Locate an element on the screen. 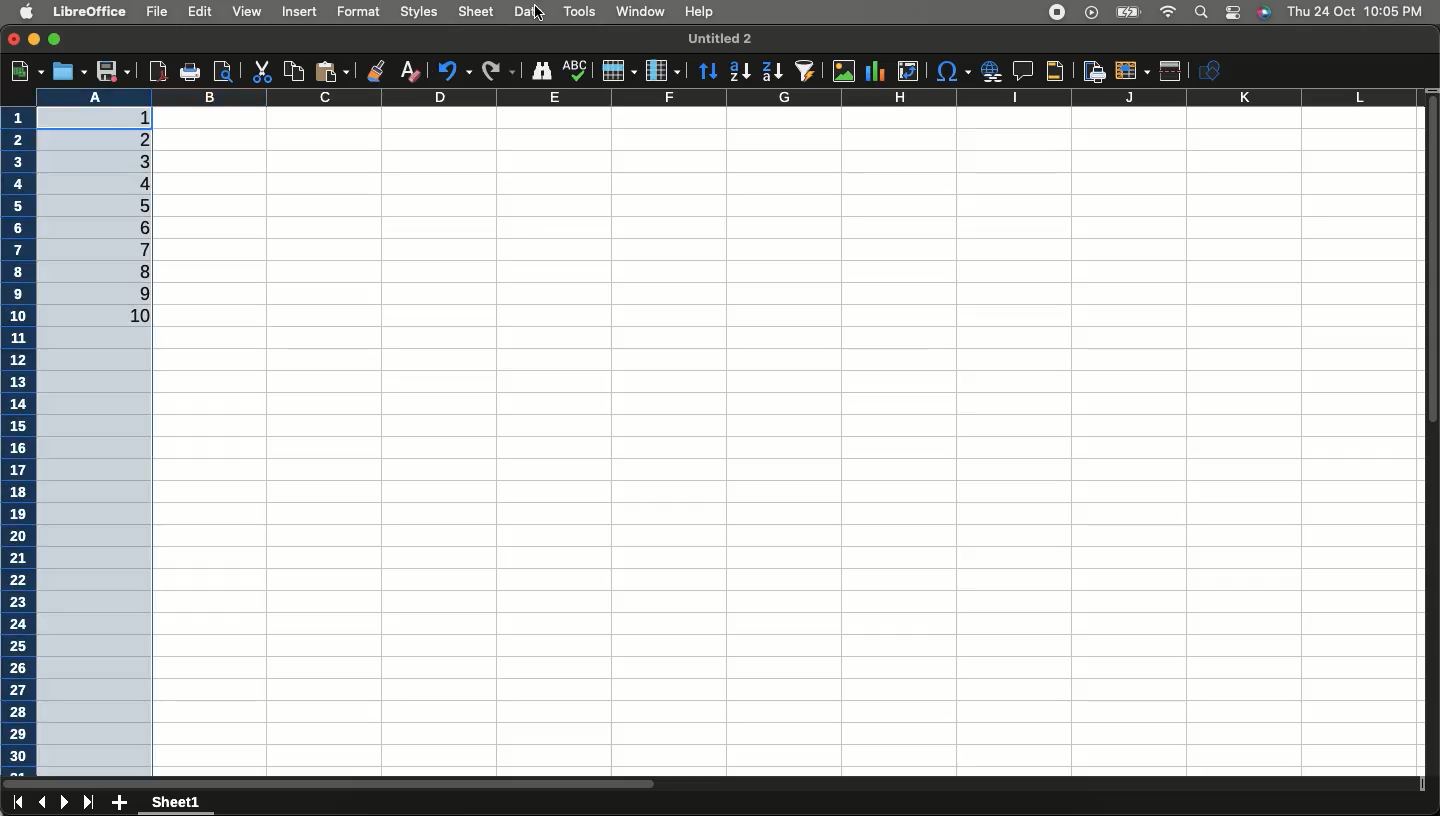 The image size is (1440, 816). File is located at coordinates (155, 11).